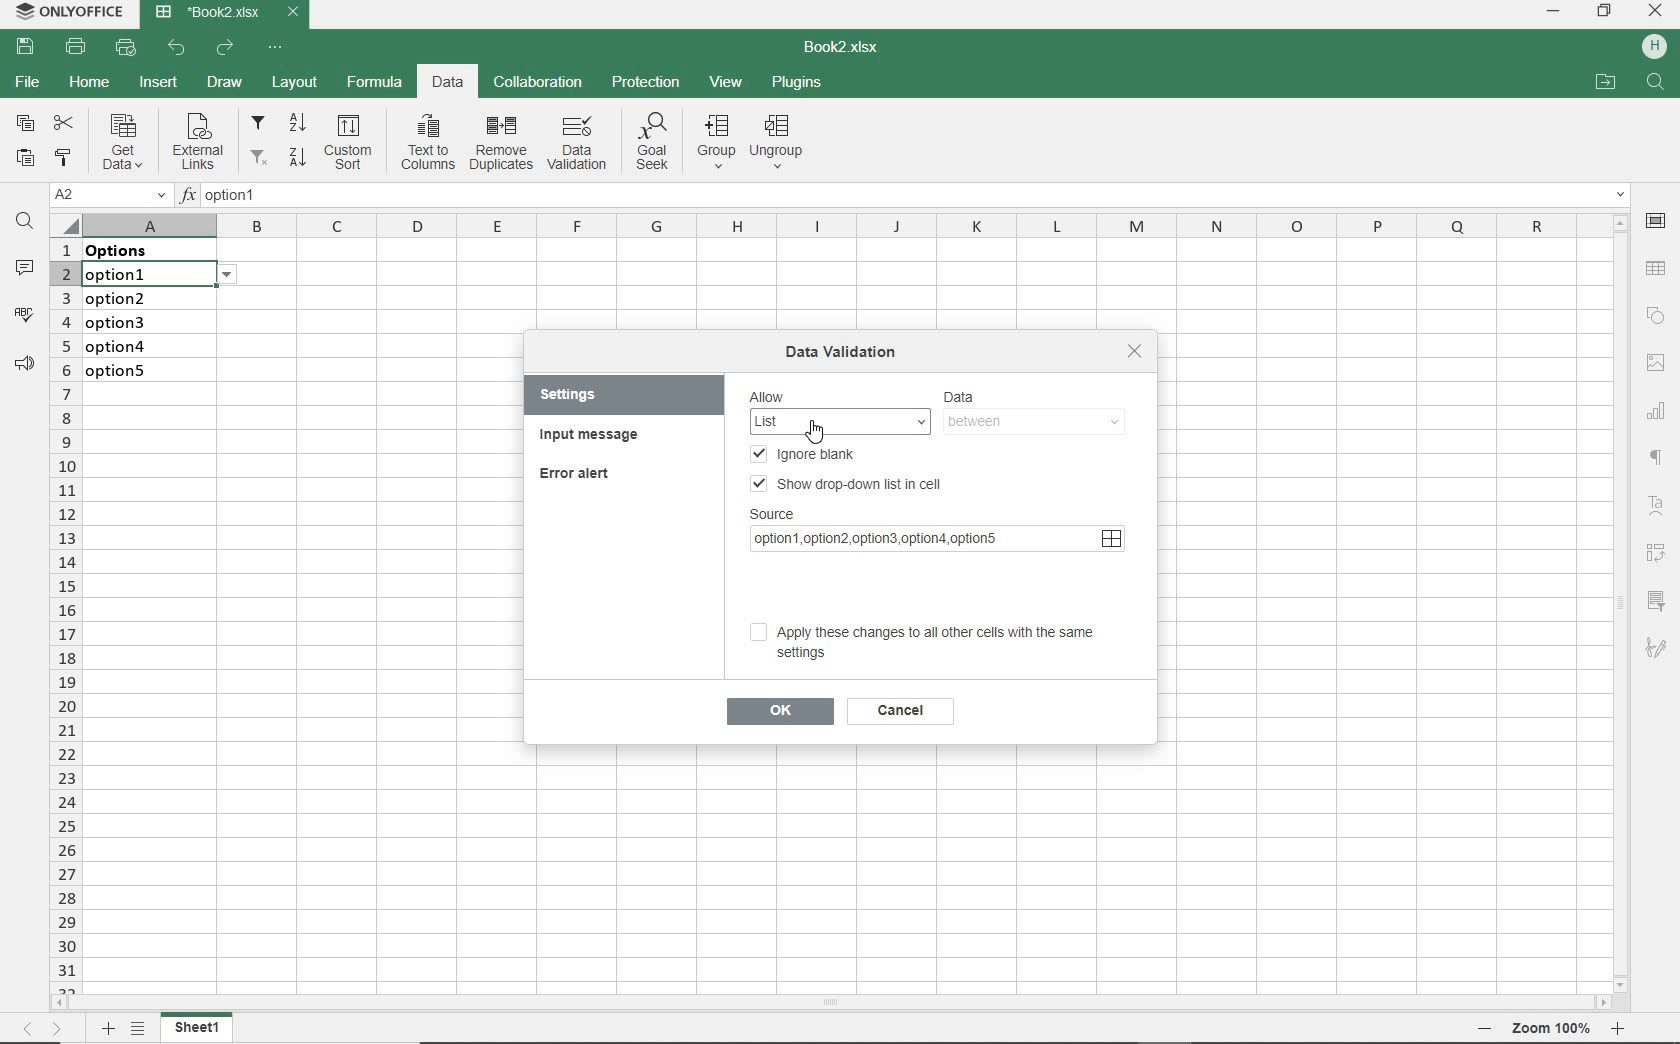  I want to click on COPY, so click(23, 122).